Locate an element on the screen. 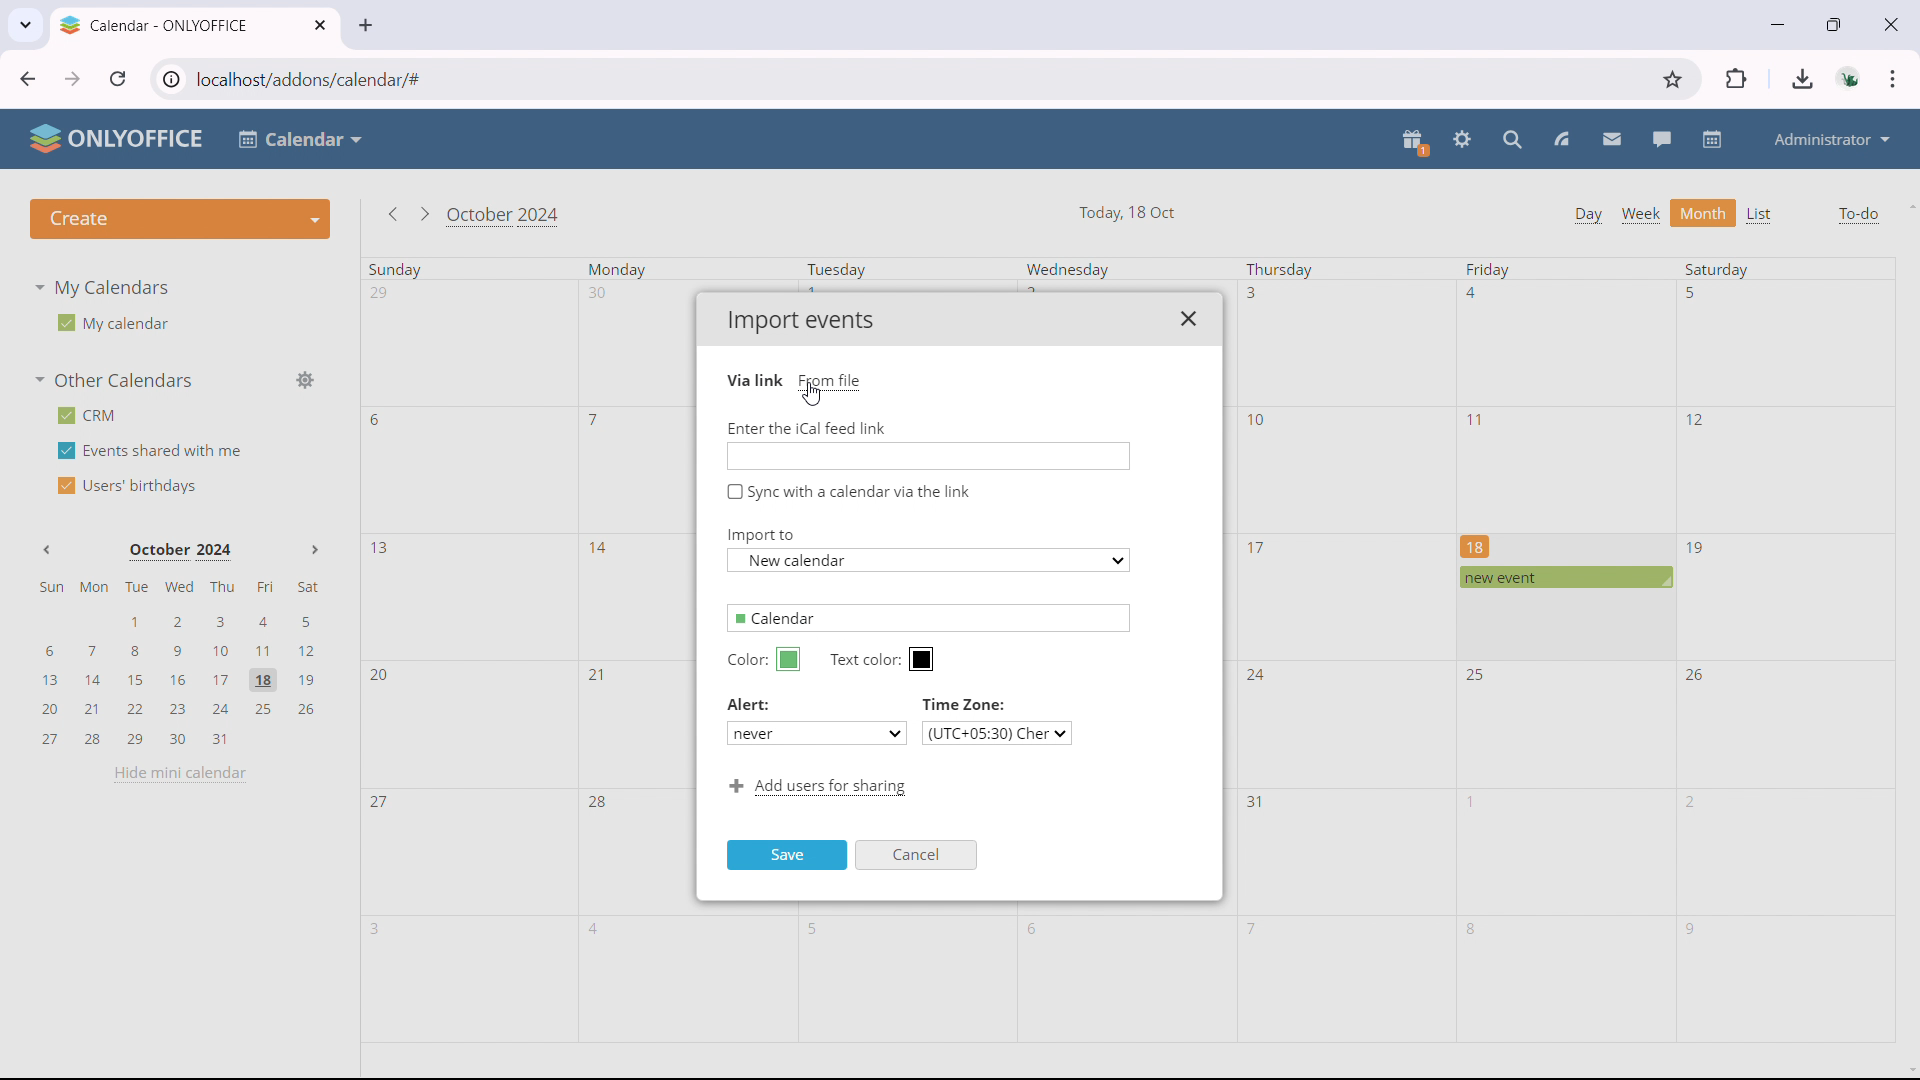 The image size is (1920, 1080). (UTC+05:30) Cher is located at coordinates (999, 734).